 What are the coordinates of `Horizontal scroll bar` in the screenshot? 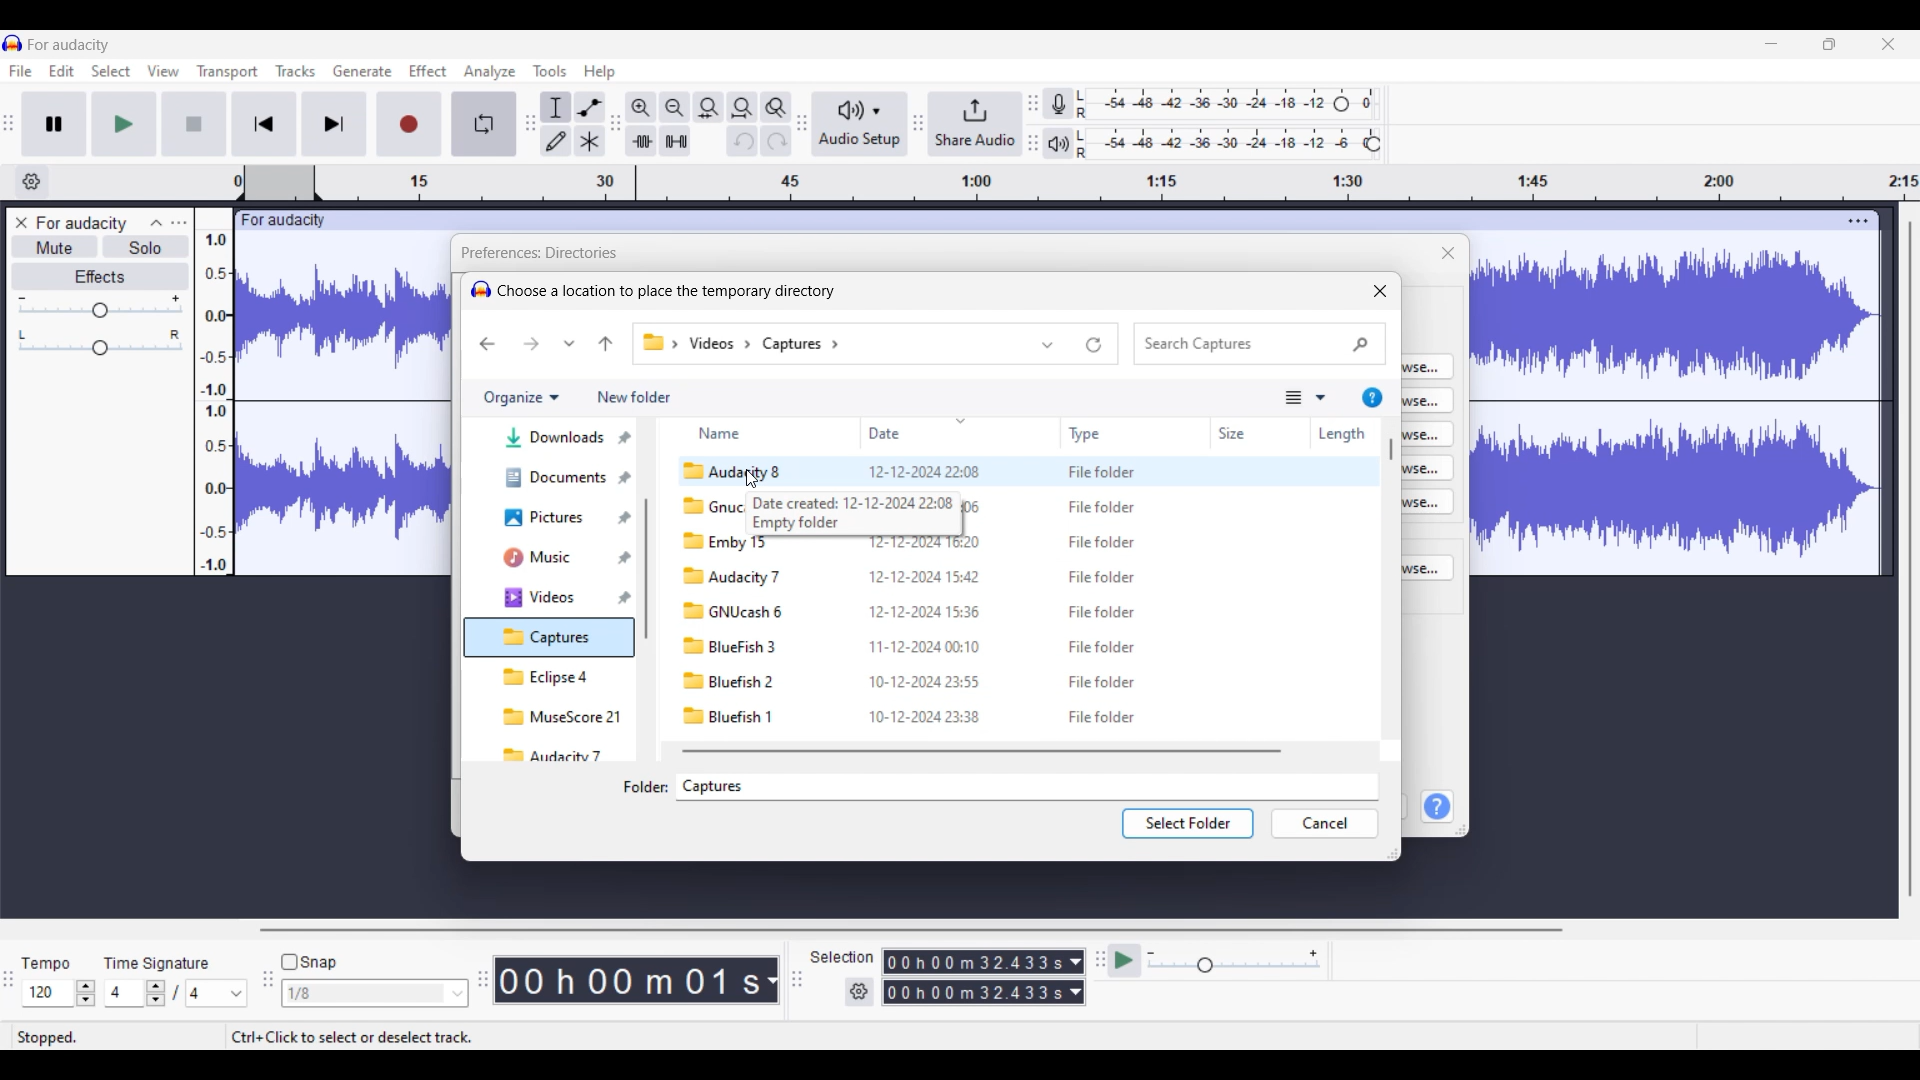 It's located at (980, 751).